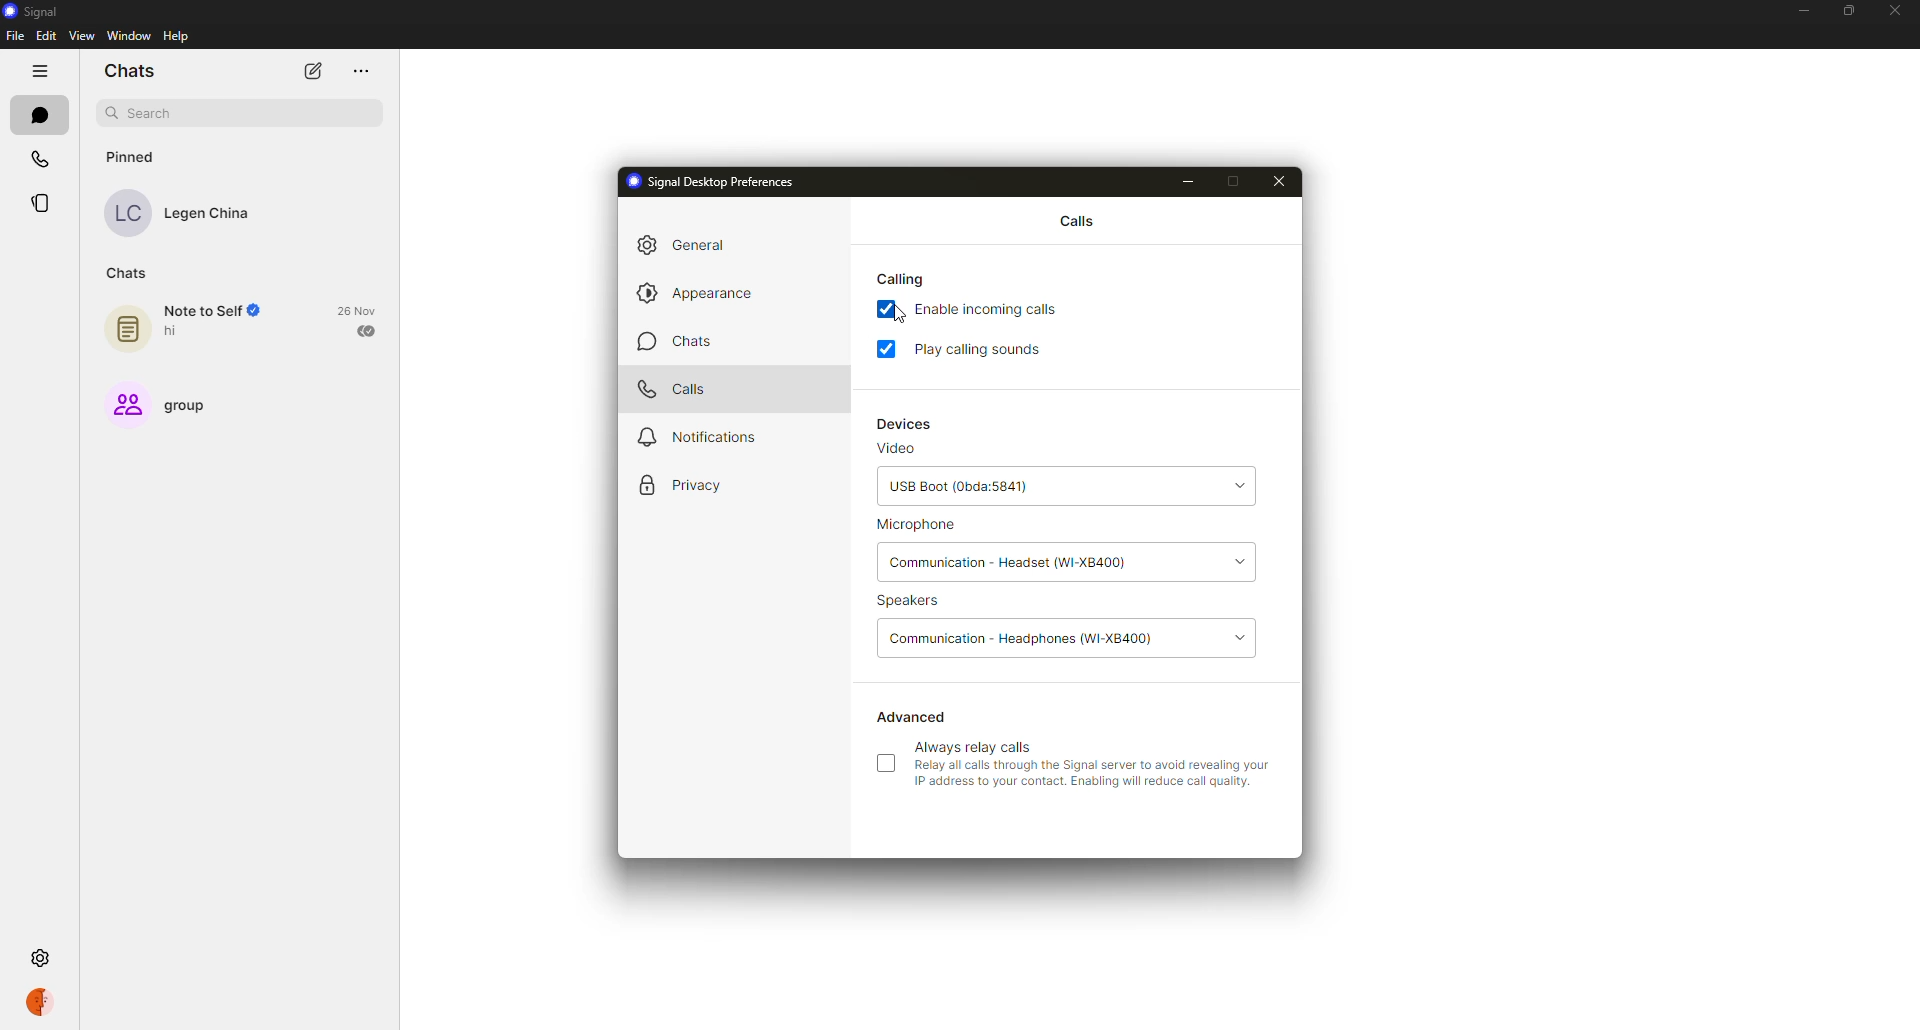 The height and width of the screenshot is (1030, 1920). Describe the element at coordinates (158, 408) in the screenshot. I see `group` at that location.